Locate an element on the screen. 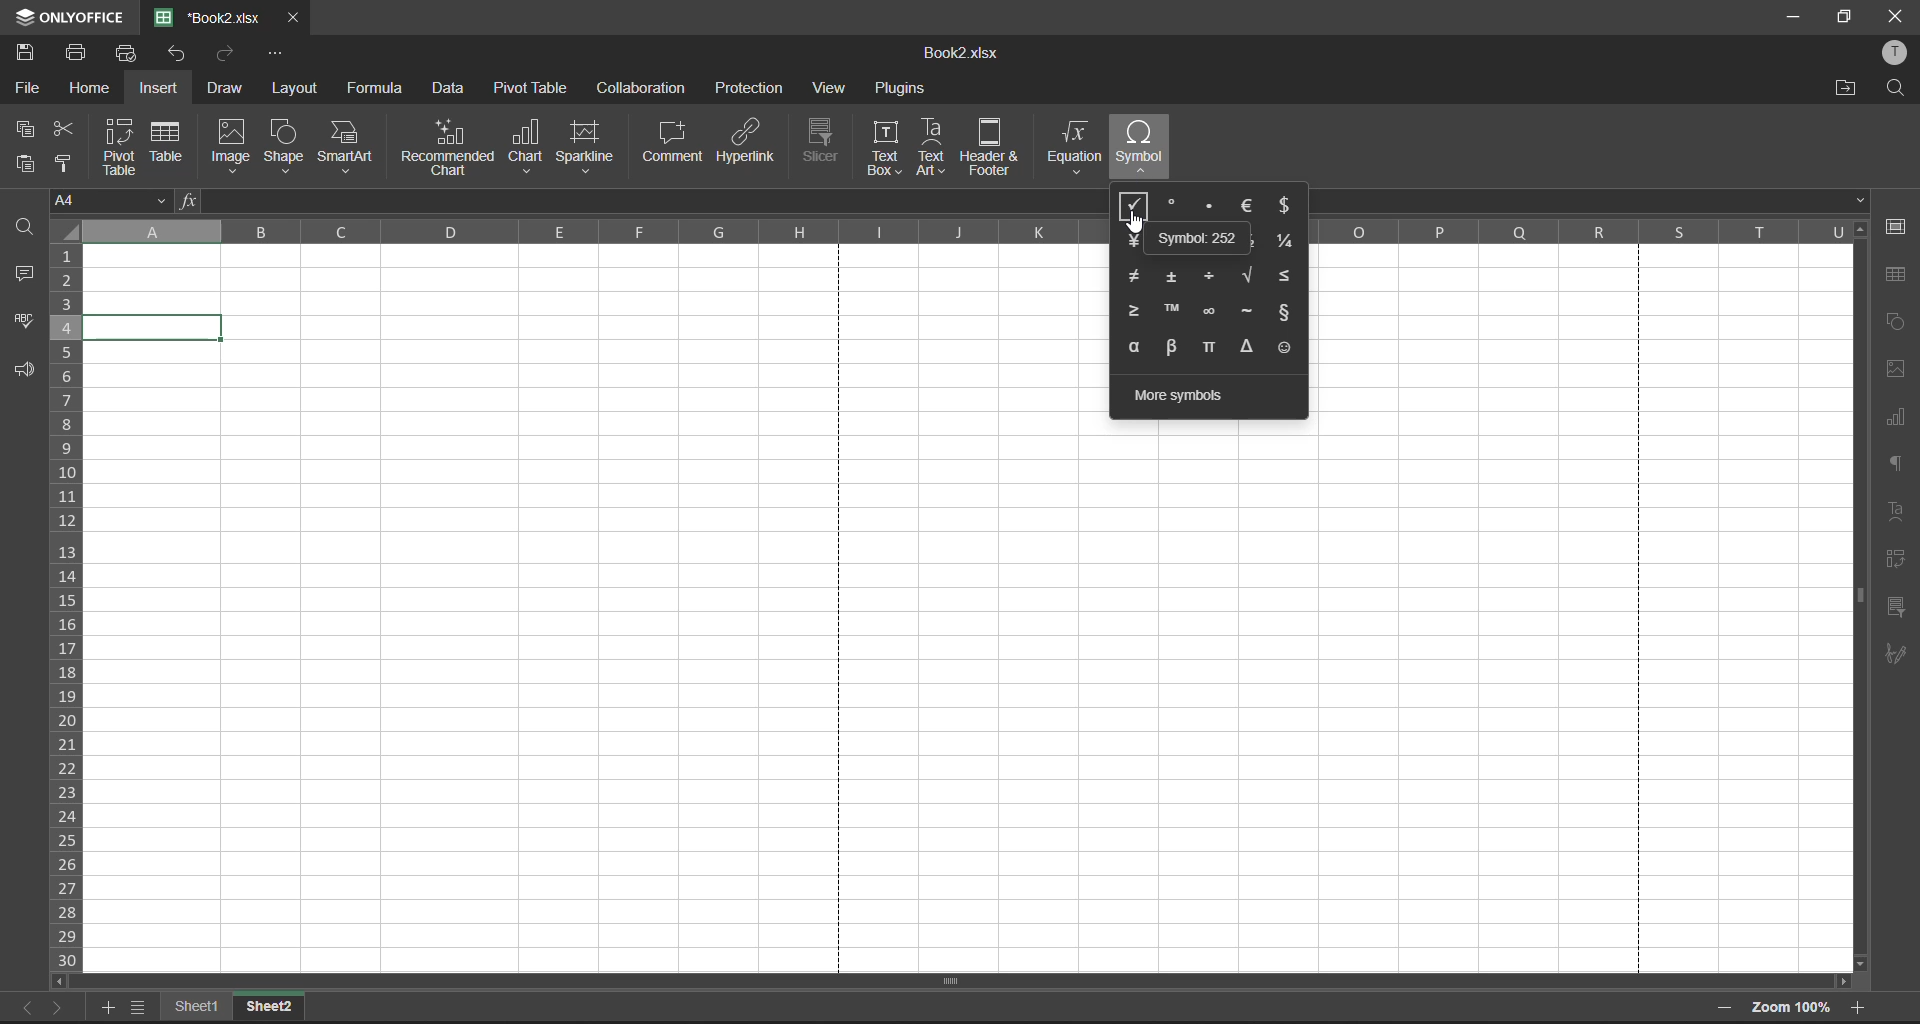 The image size is (1920, 1024). infinity is located at coordinates (1209, 314).